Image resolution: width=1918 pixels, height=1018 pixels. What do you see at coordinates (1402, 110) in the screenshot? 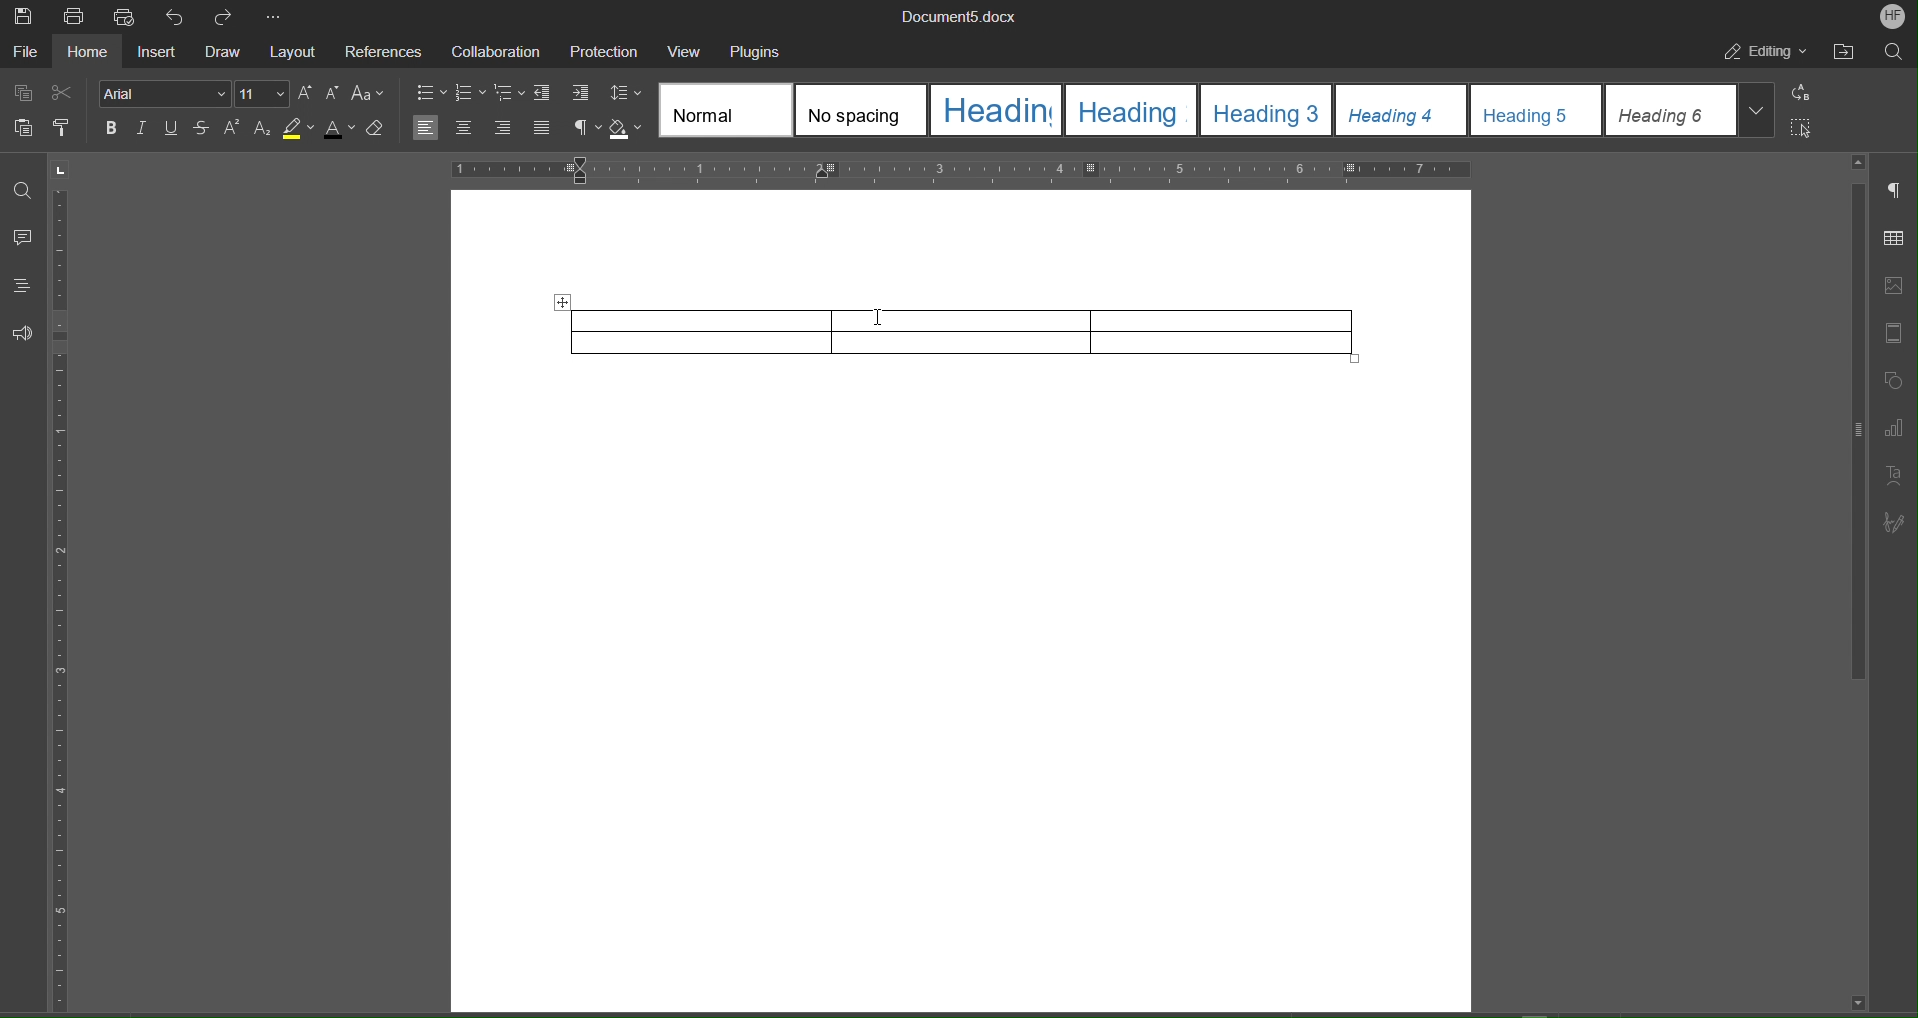
I see `heading 4` at bounding box center [1402, 110].